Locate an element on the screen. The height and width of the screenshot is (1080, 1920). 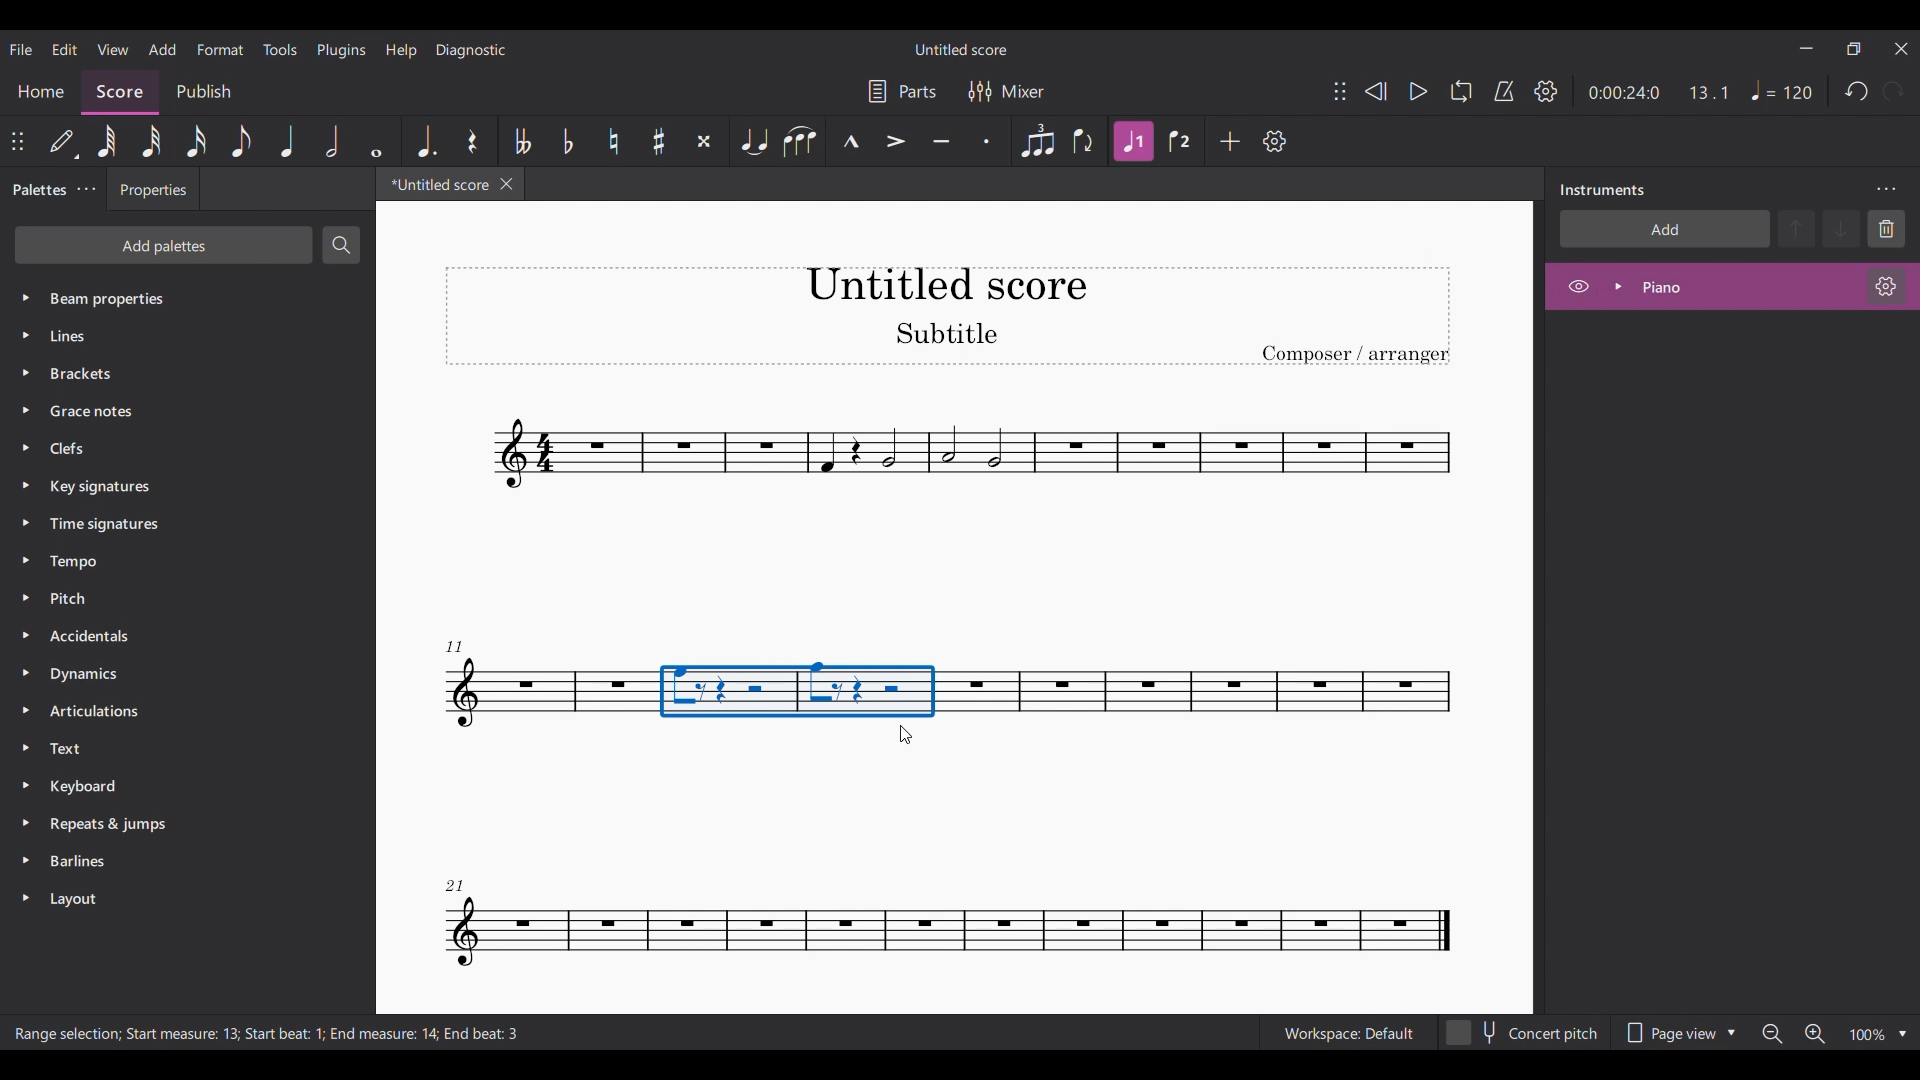
Brackets is located at coordinates (180, 369).